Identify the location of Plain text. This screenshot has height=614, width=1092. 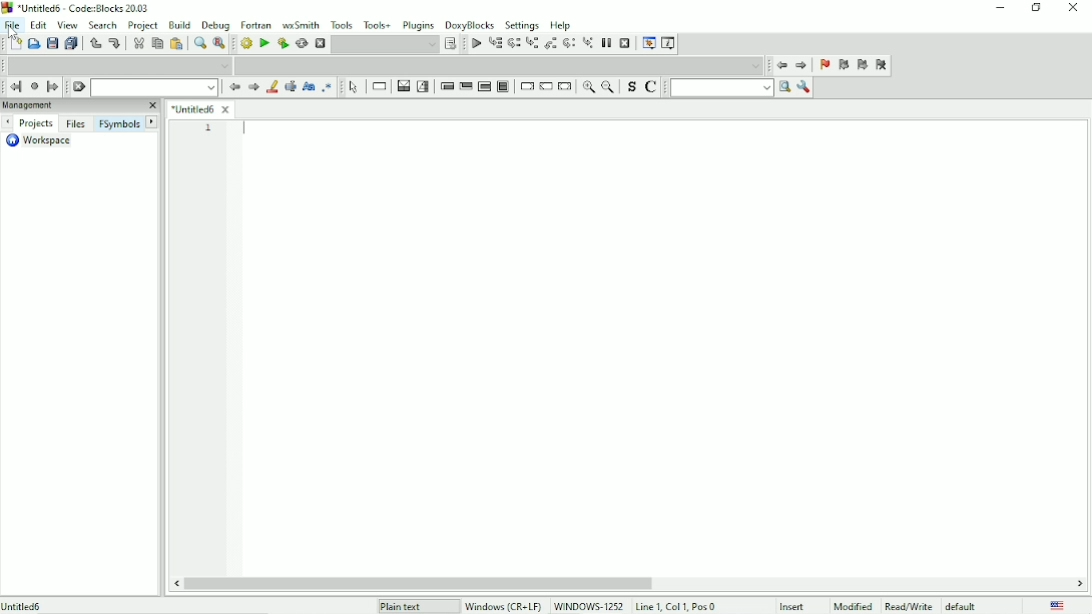
(403, 606).